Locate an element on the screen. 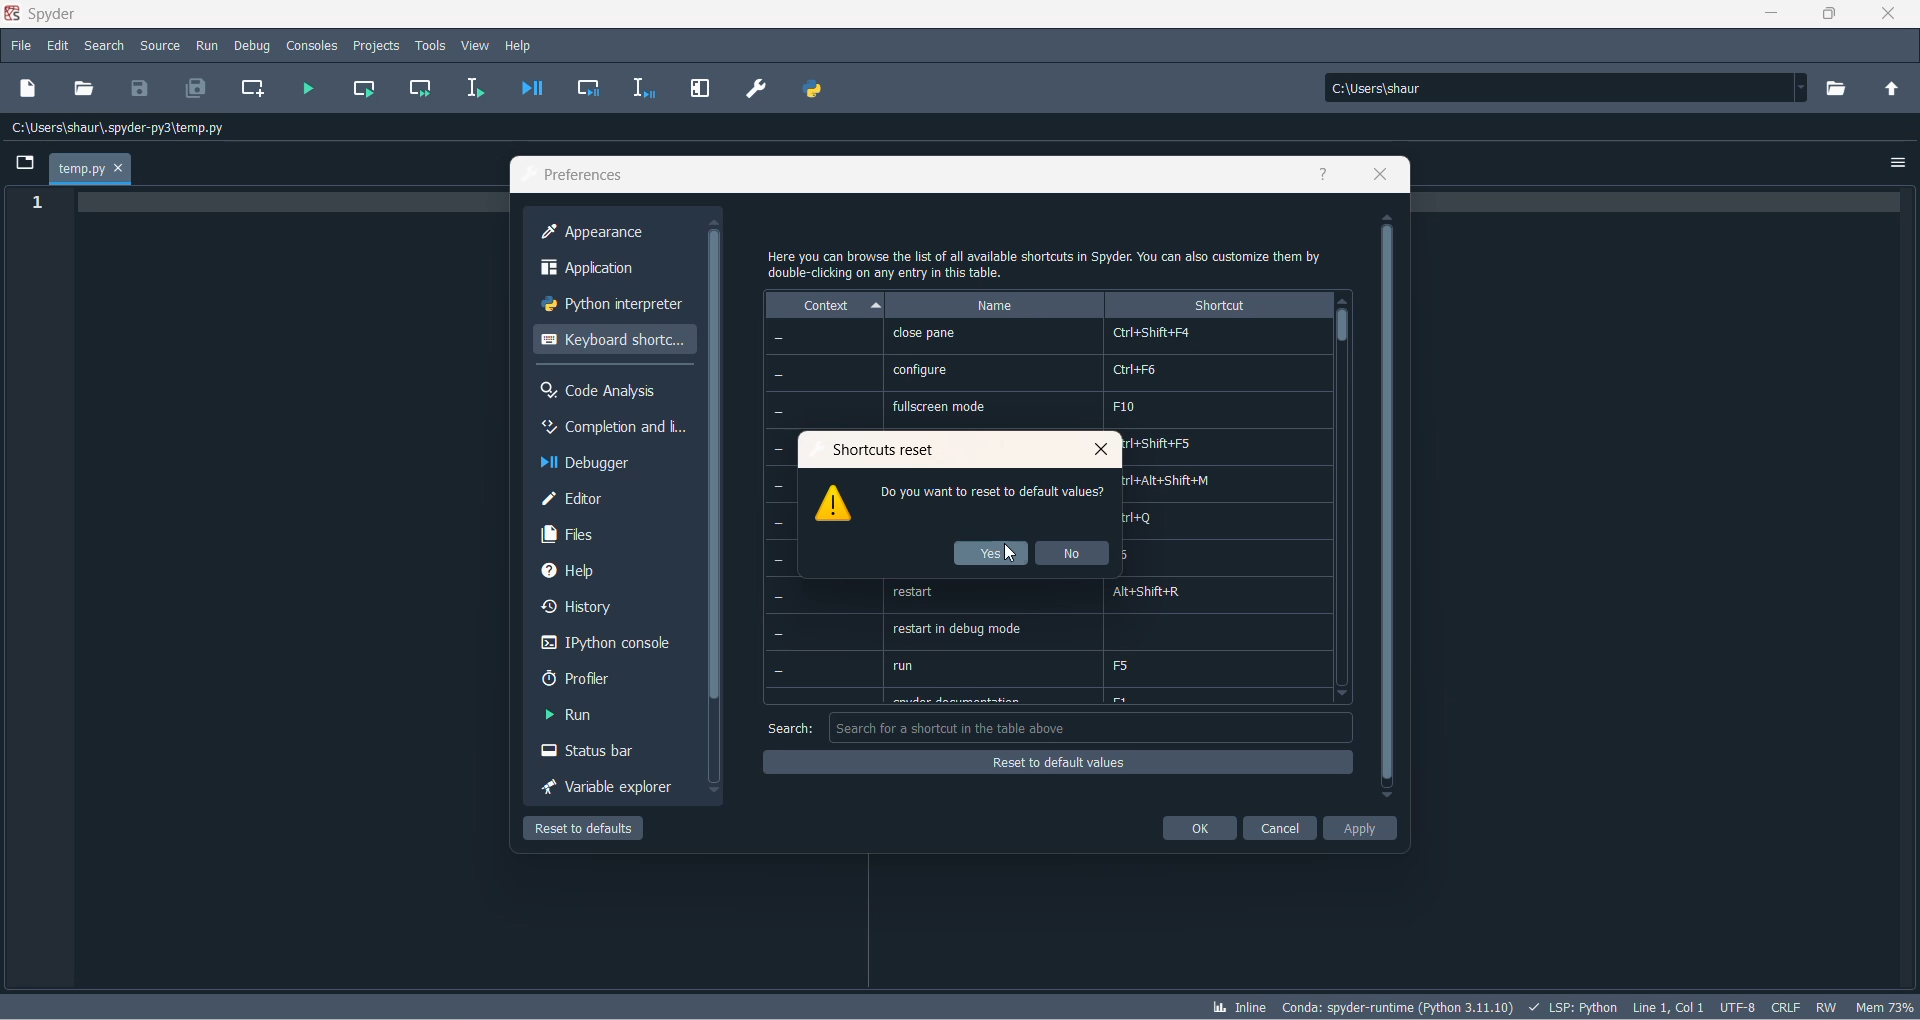 The width and height of the screenshot is (1920, 1020). name is located at coordinates (995, 303).